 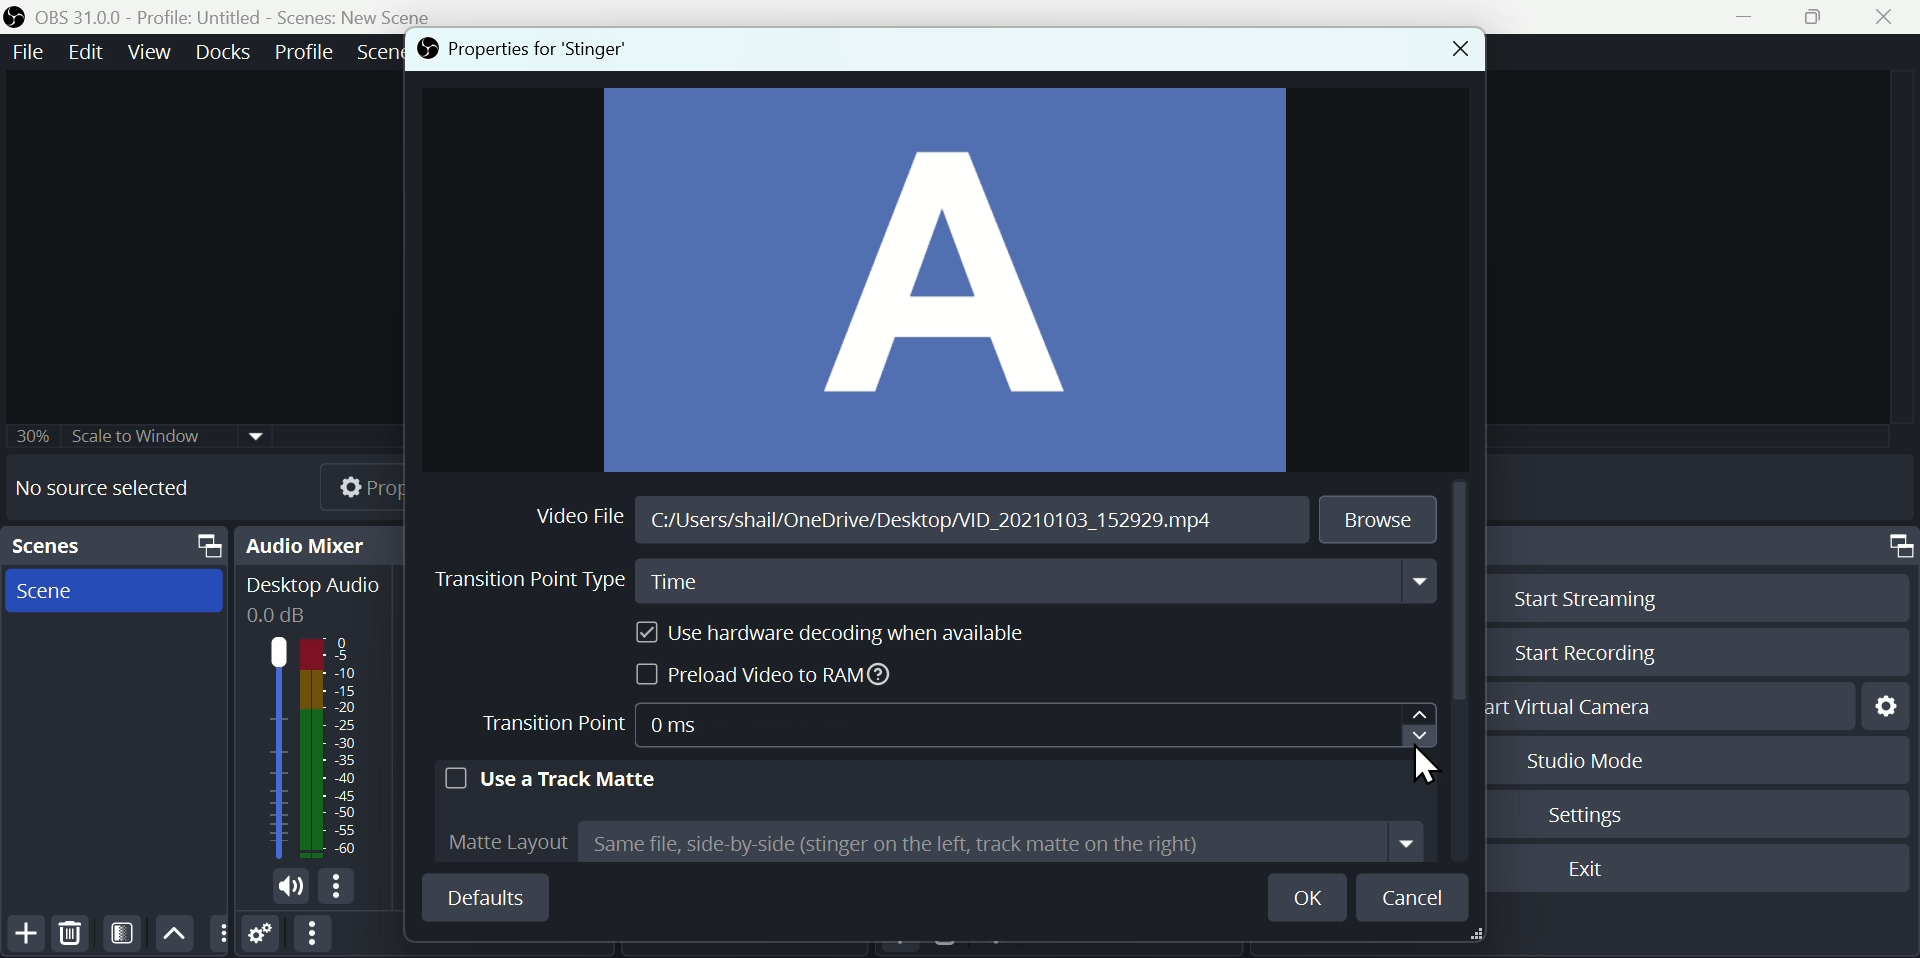 I want to click on Time, so click(x=1041, y=585).